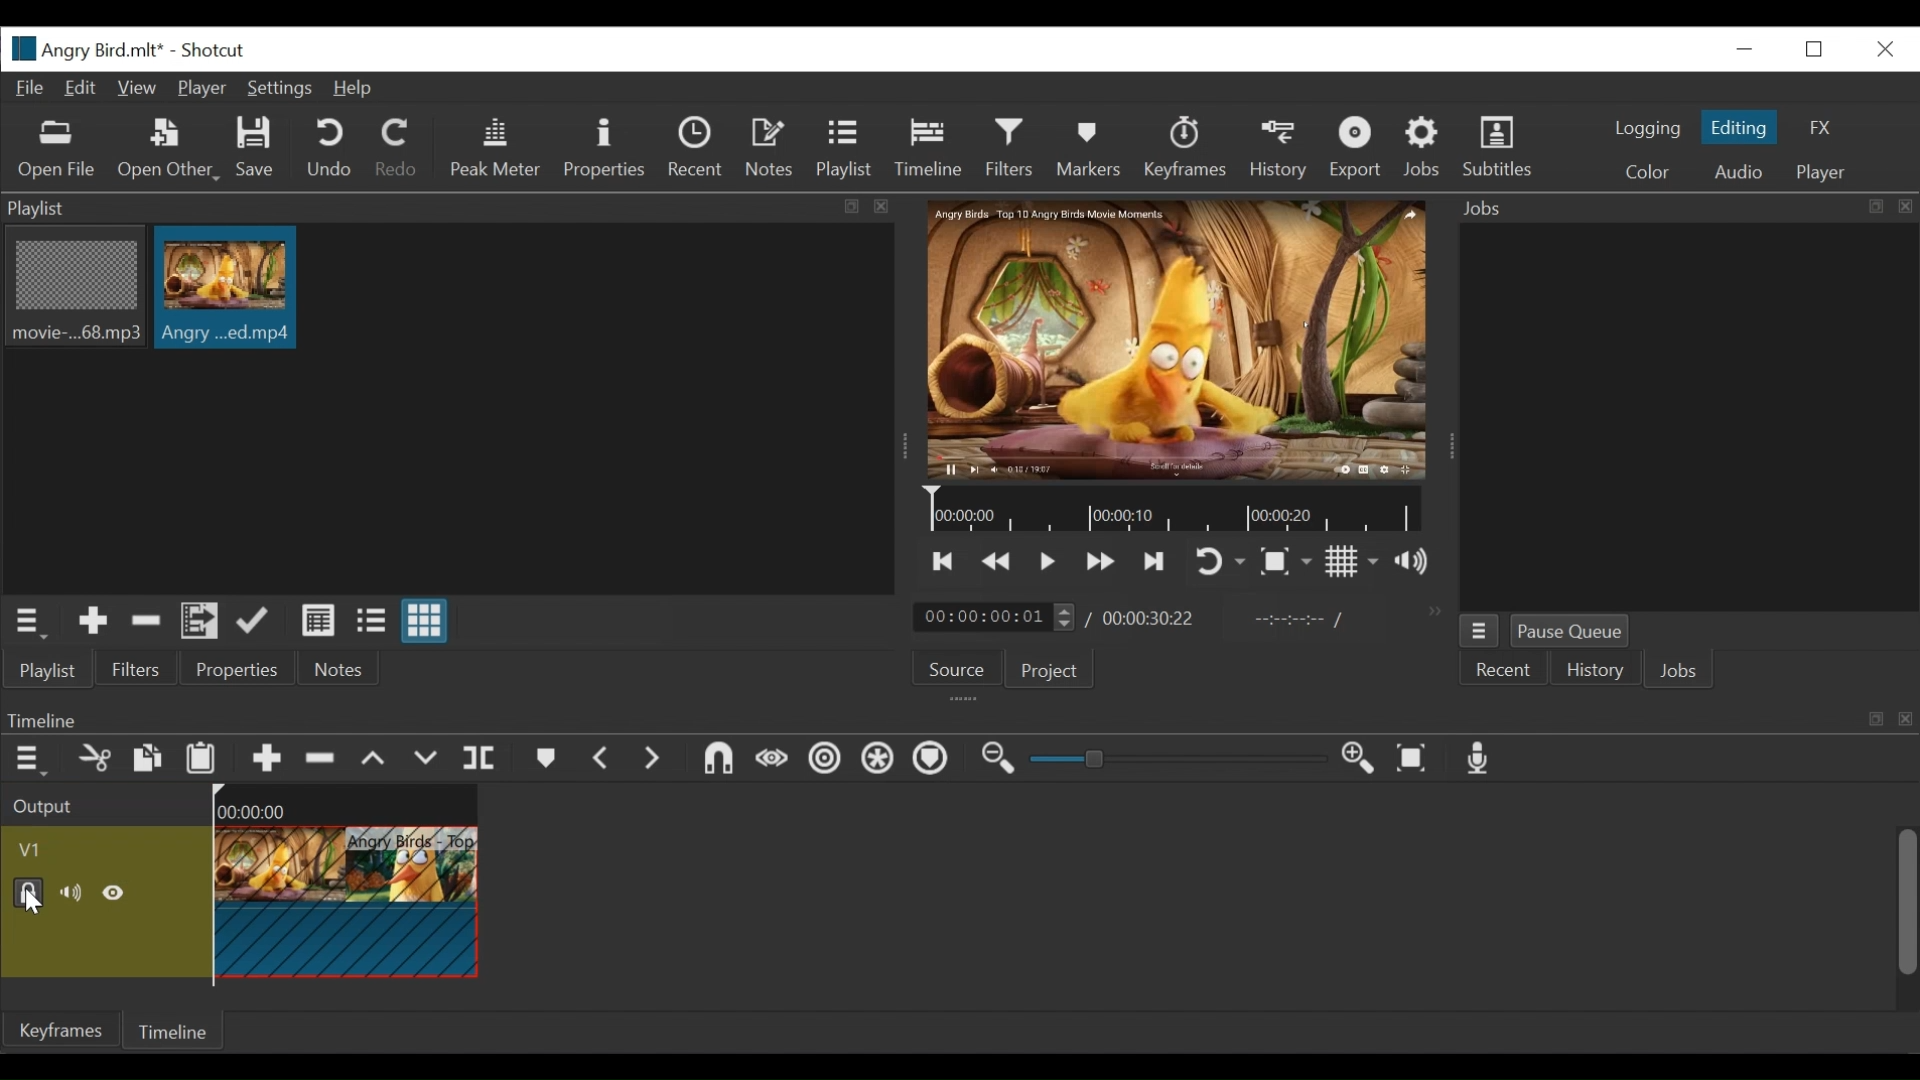  I want to click on Cursor, so click(38, 905).